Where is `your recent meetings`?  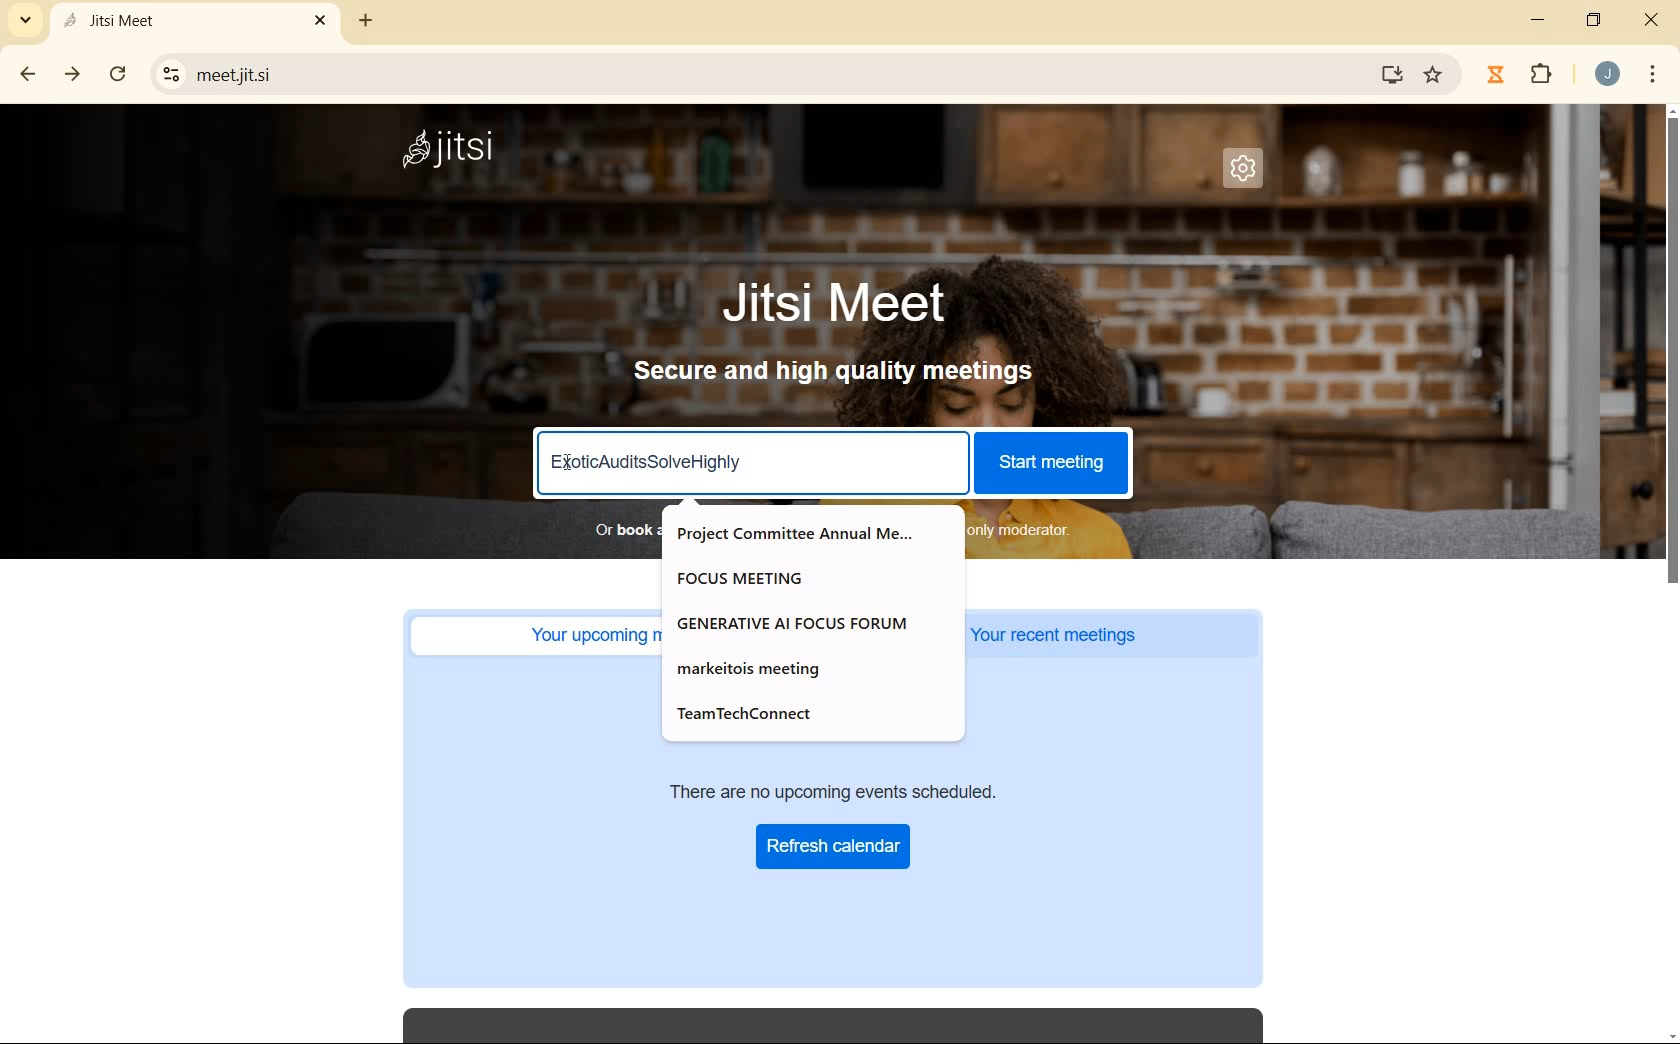
your recent meetings is located at coordinates (1115, 635).